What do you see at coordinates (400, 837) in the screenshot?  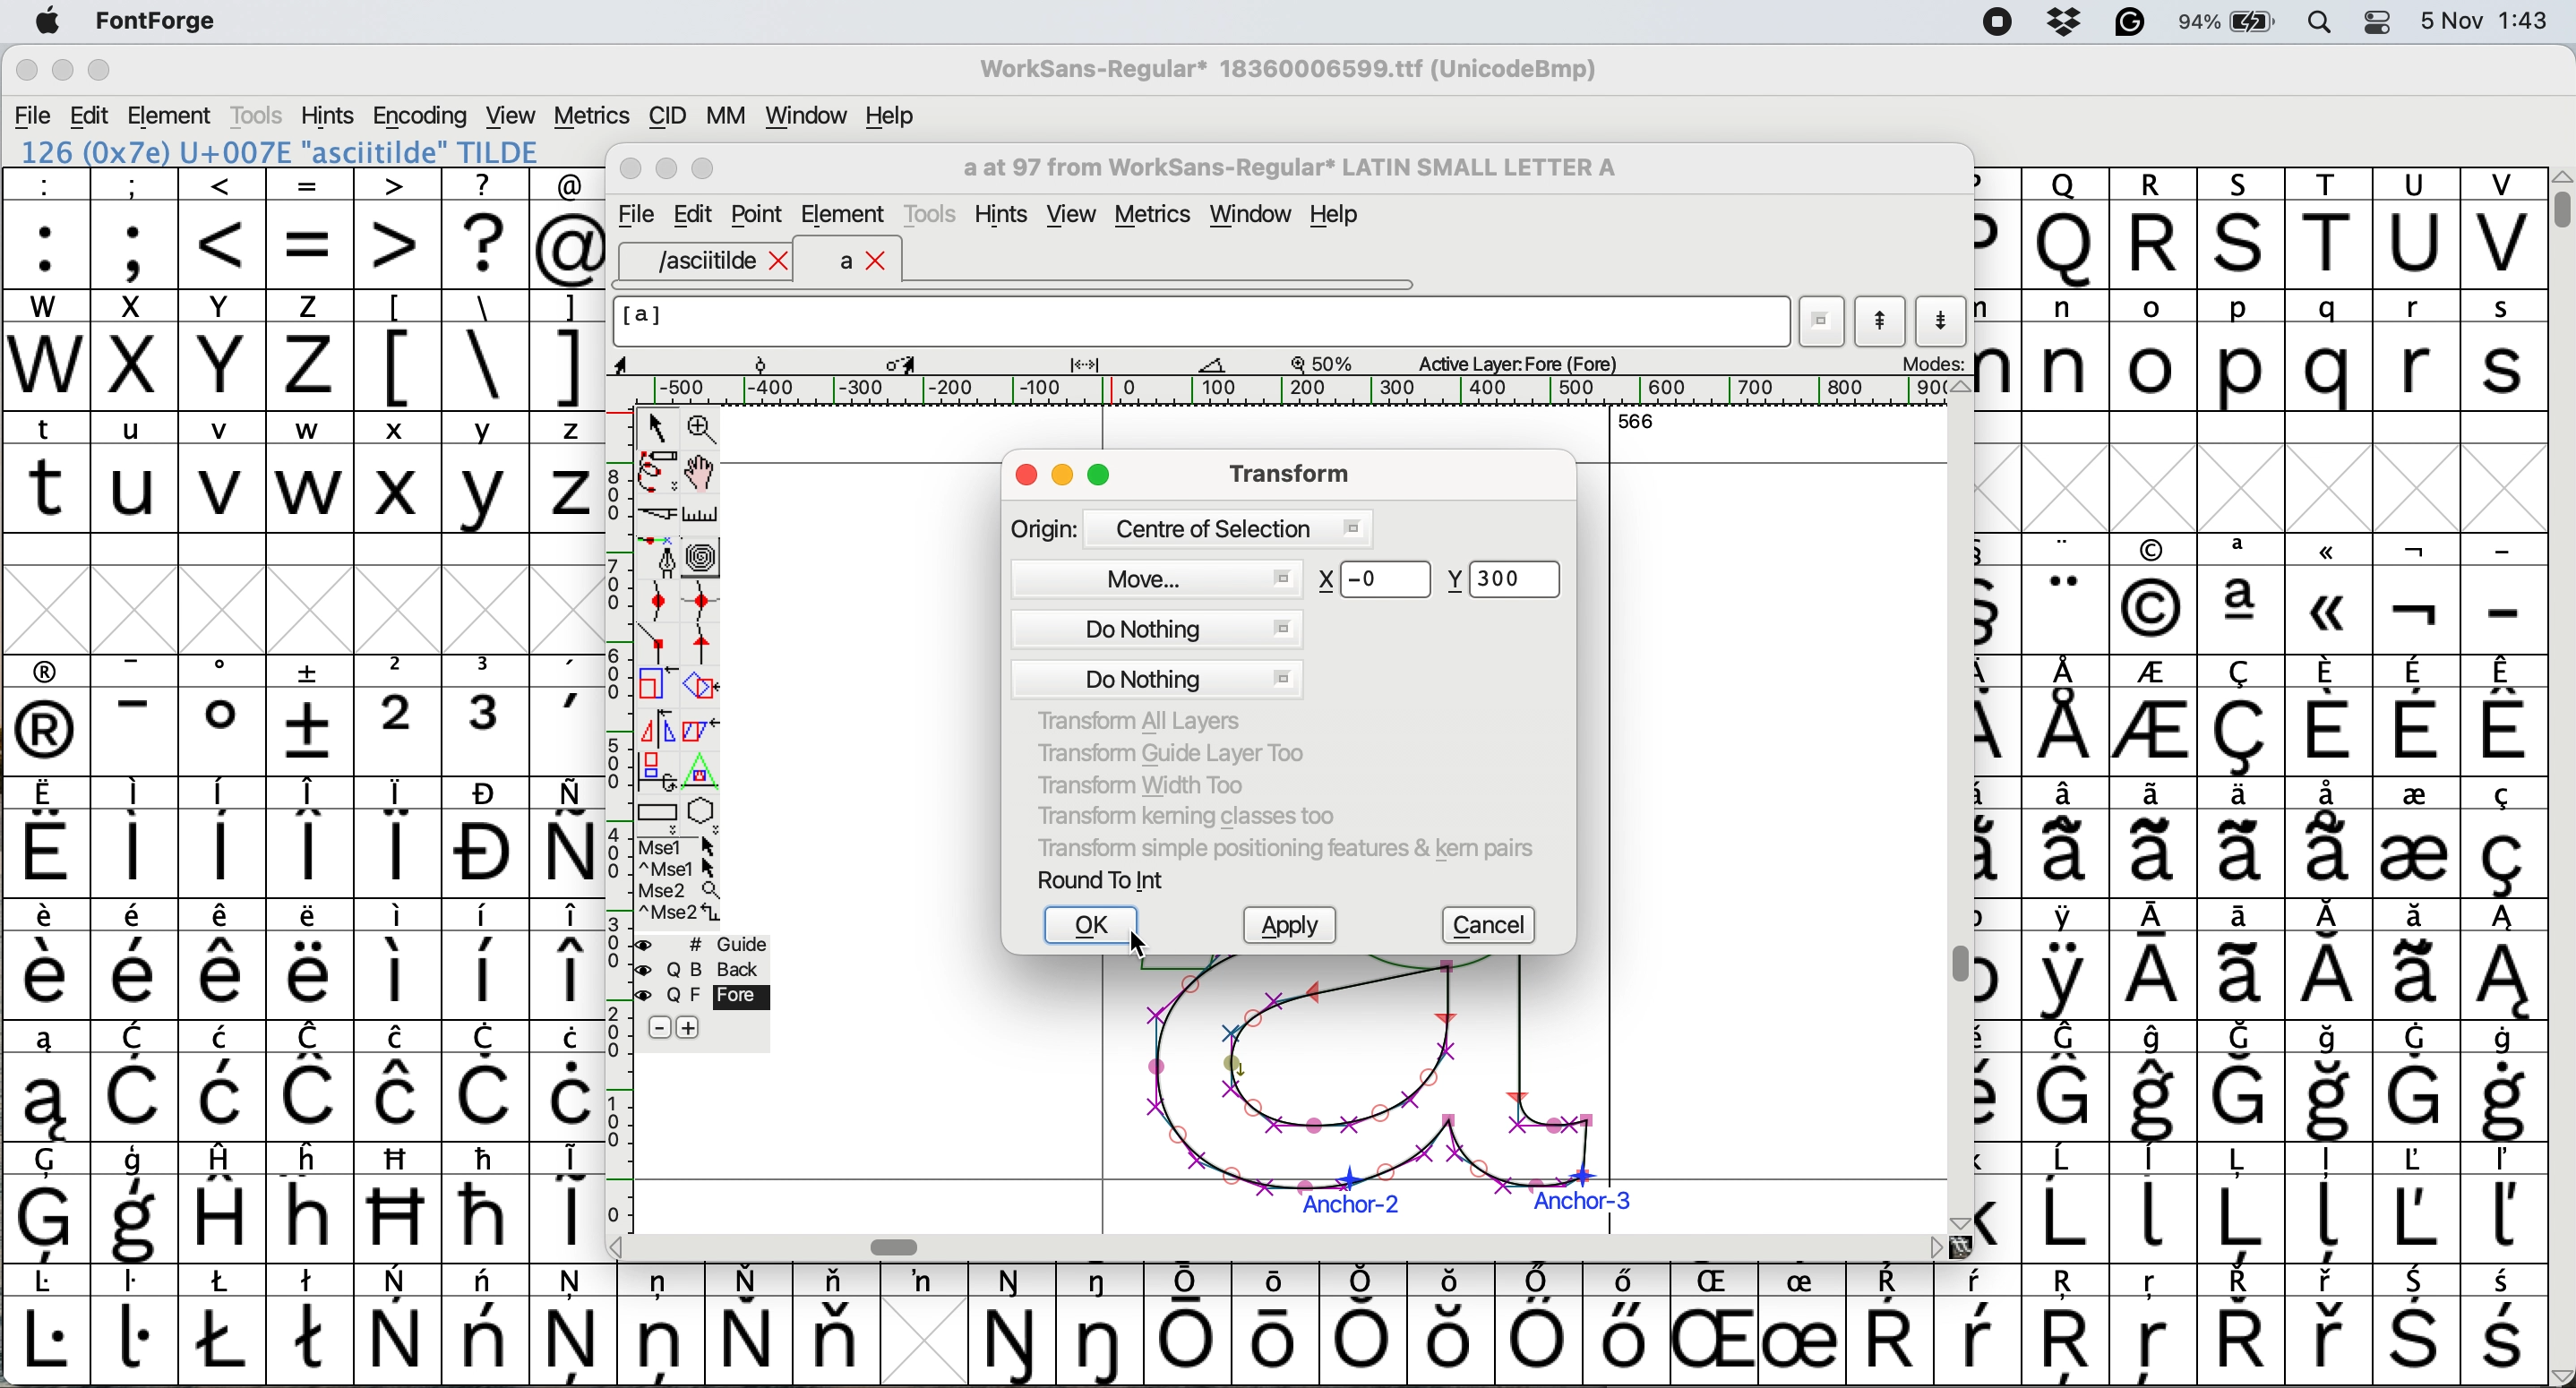 I see `symbol` at bounding box center [400, 837].